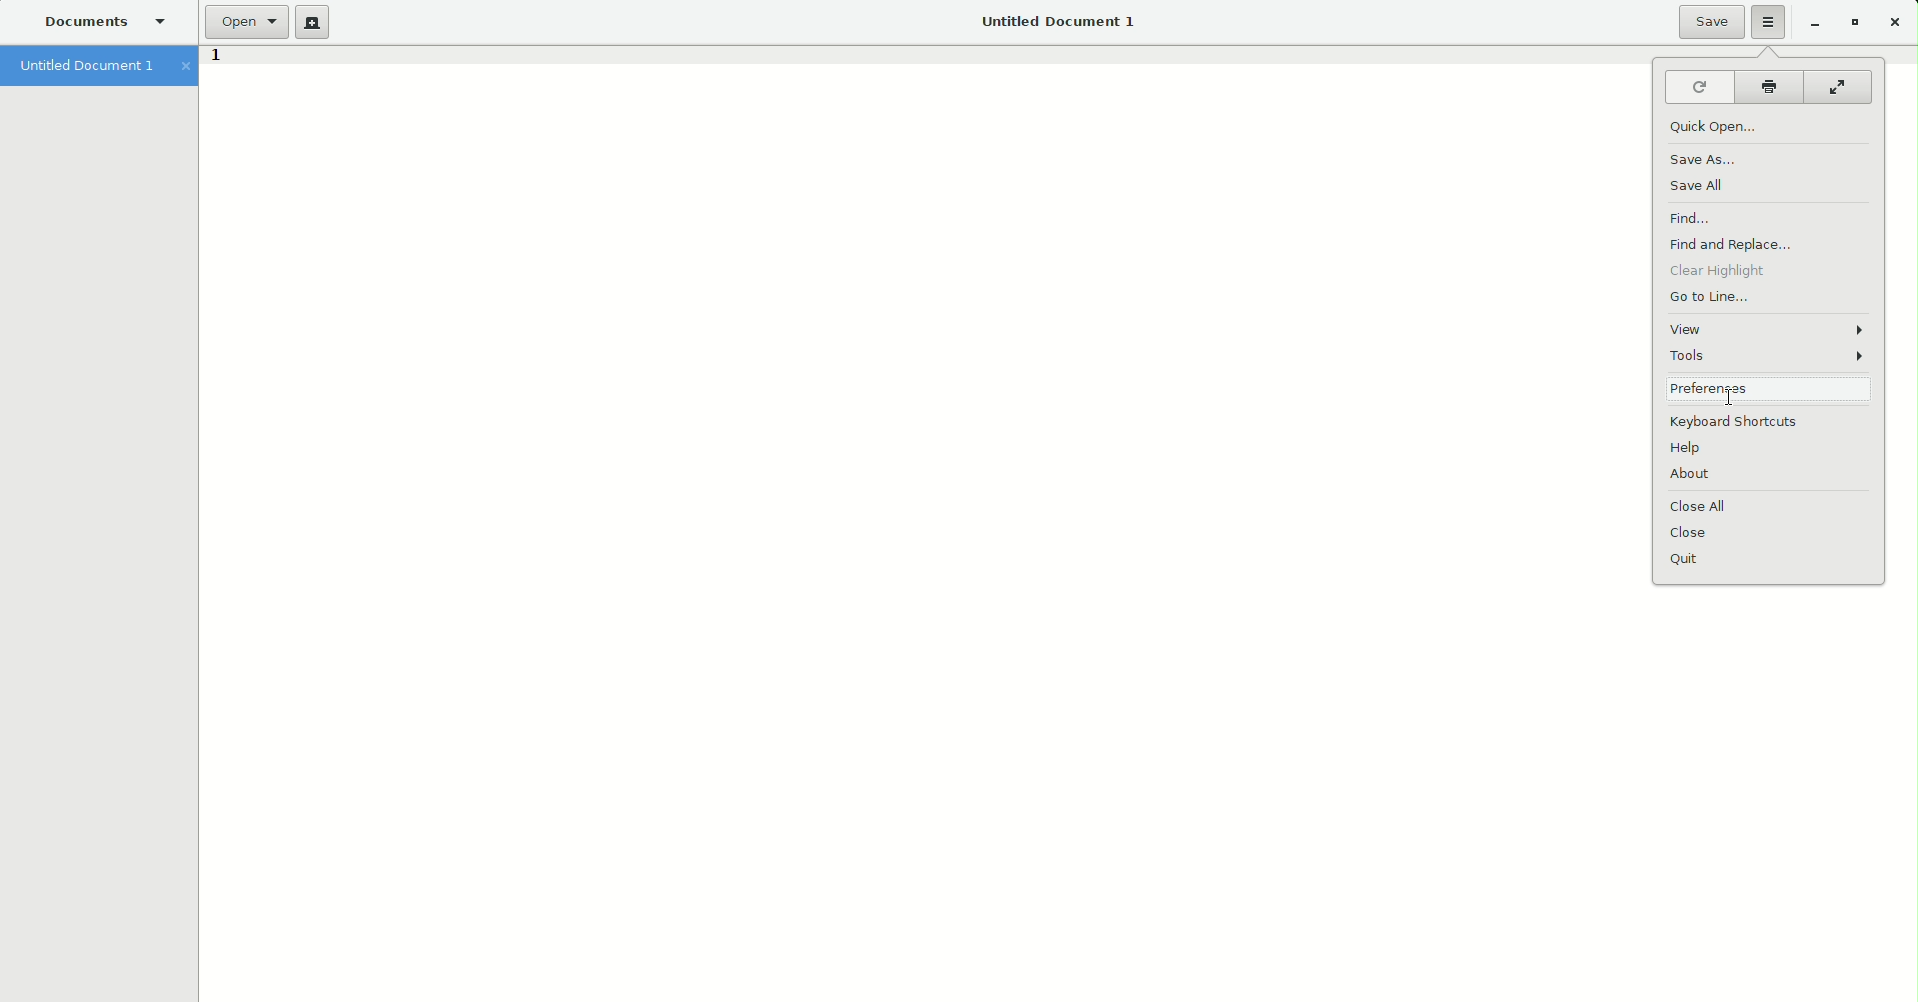  What do you see at coordinates (1893, 22) in the screenshot?
I see `Close` at bounding box center [1893, 22].